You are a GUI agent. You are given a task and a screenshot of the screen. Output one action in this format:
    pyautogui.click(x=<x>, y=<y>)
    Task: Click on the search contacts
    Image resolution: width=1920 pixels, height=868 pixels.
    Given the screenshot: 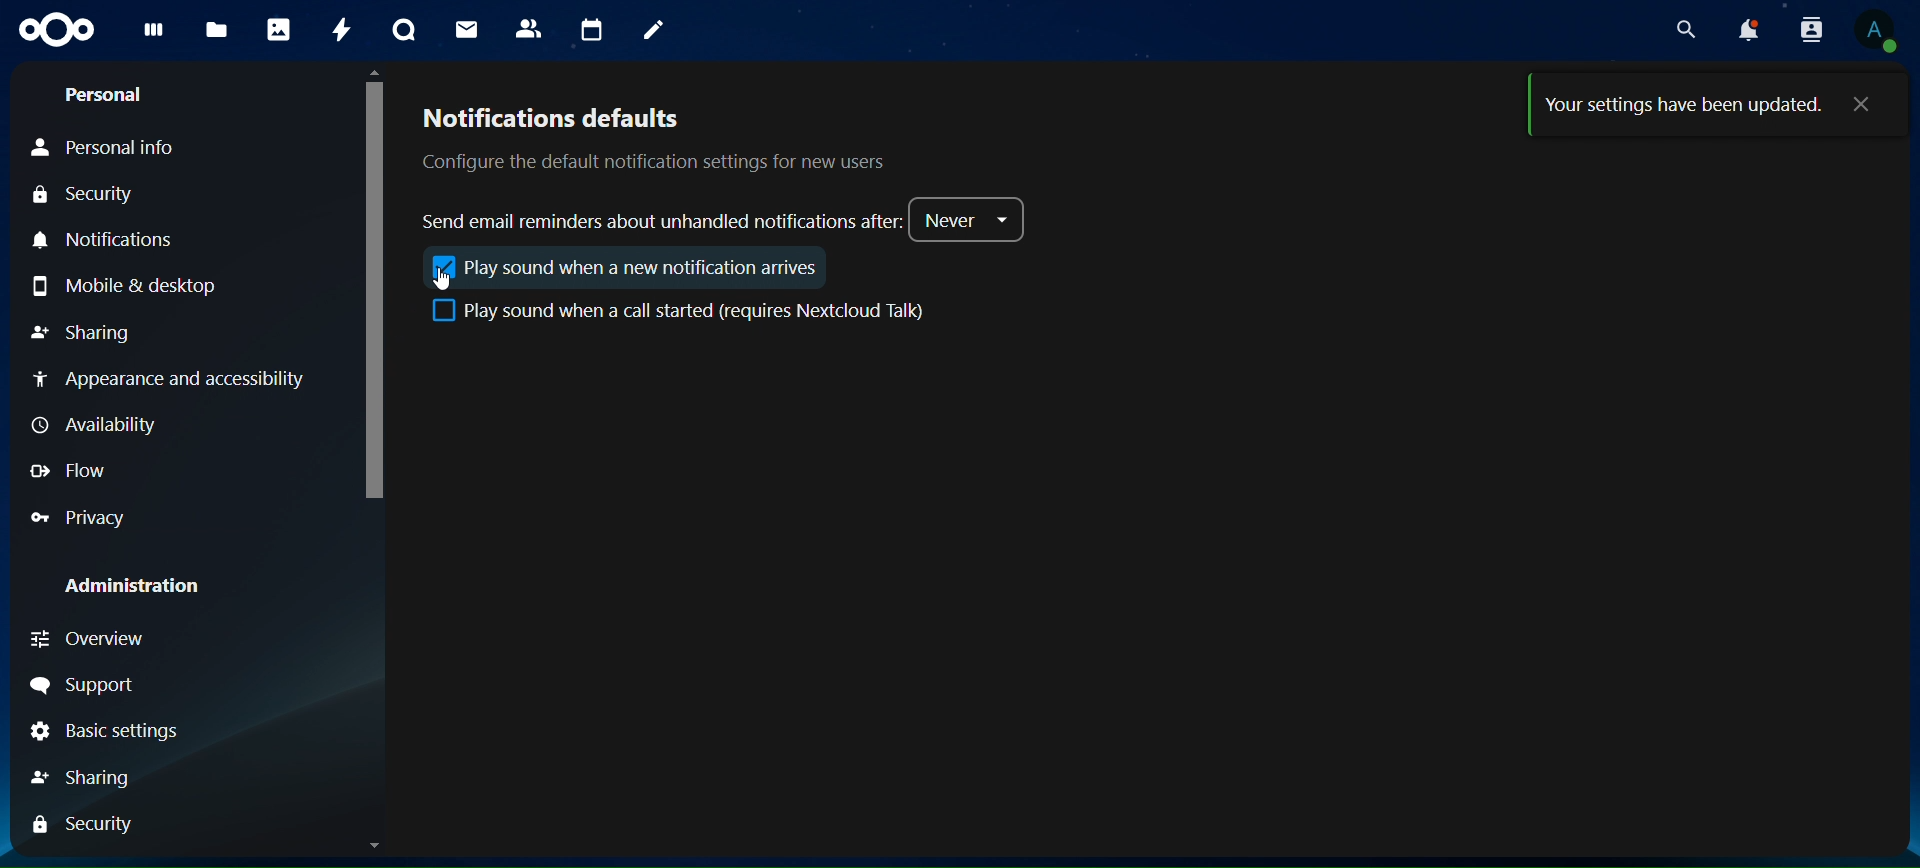 What is the action you would take?
    pyautogui.click(x=1806, y=29)
    